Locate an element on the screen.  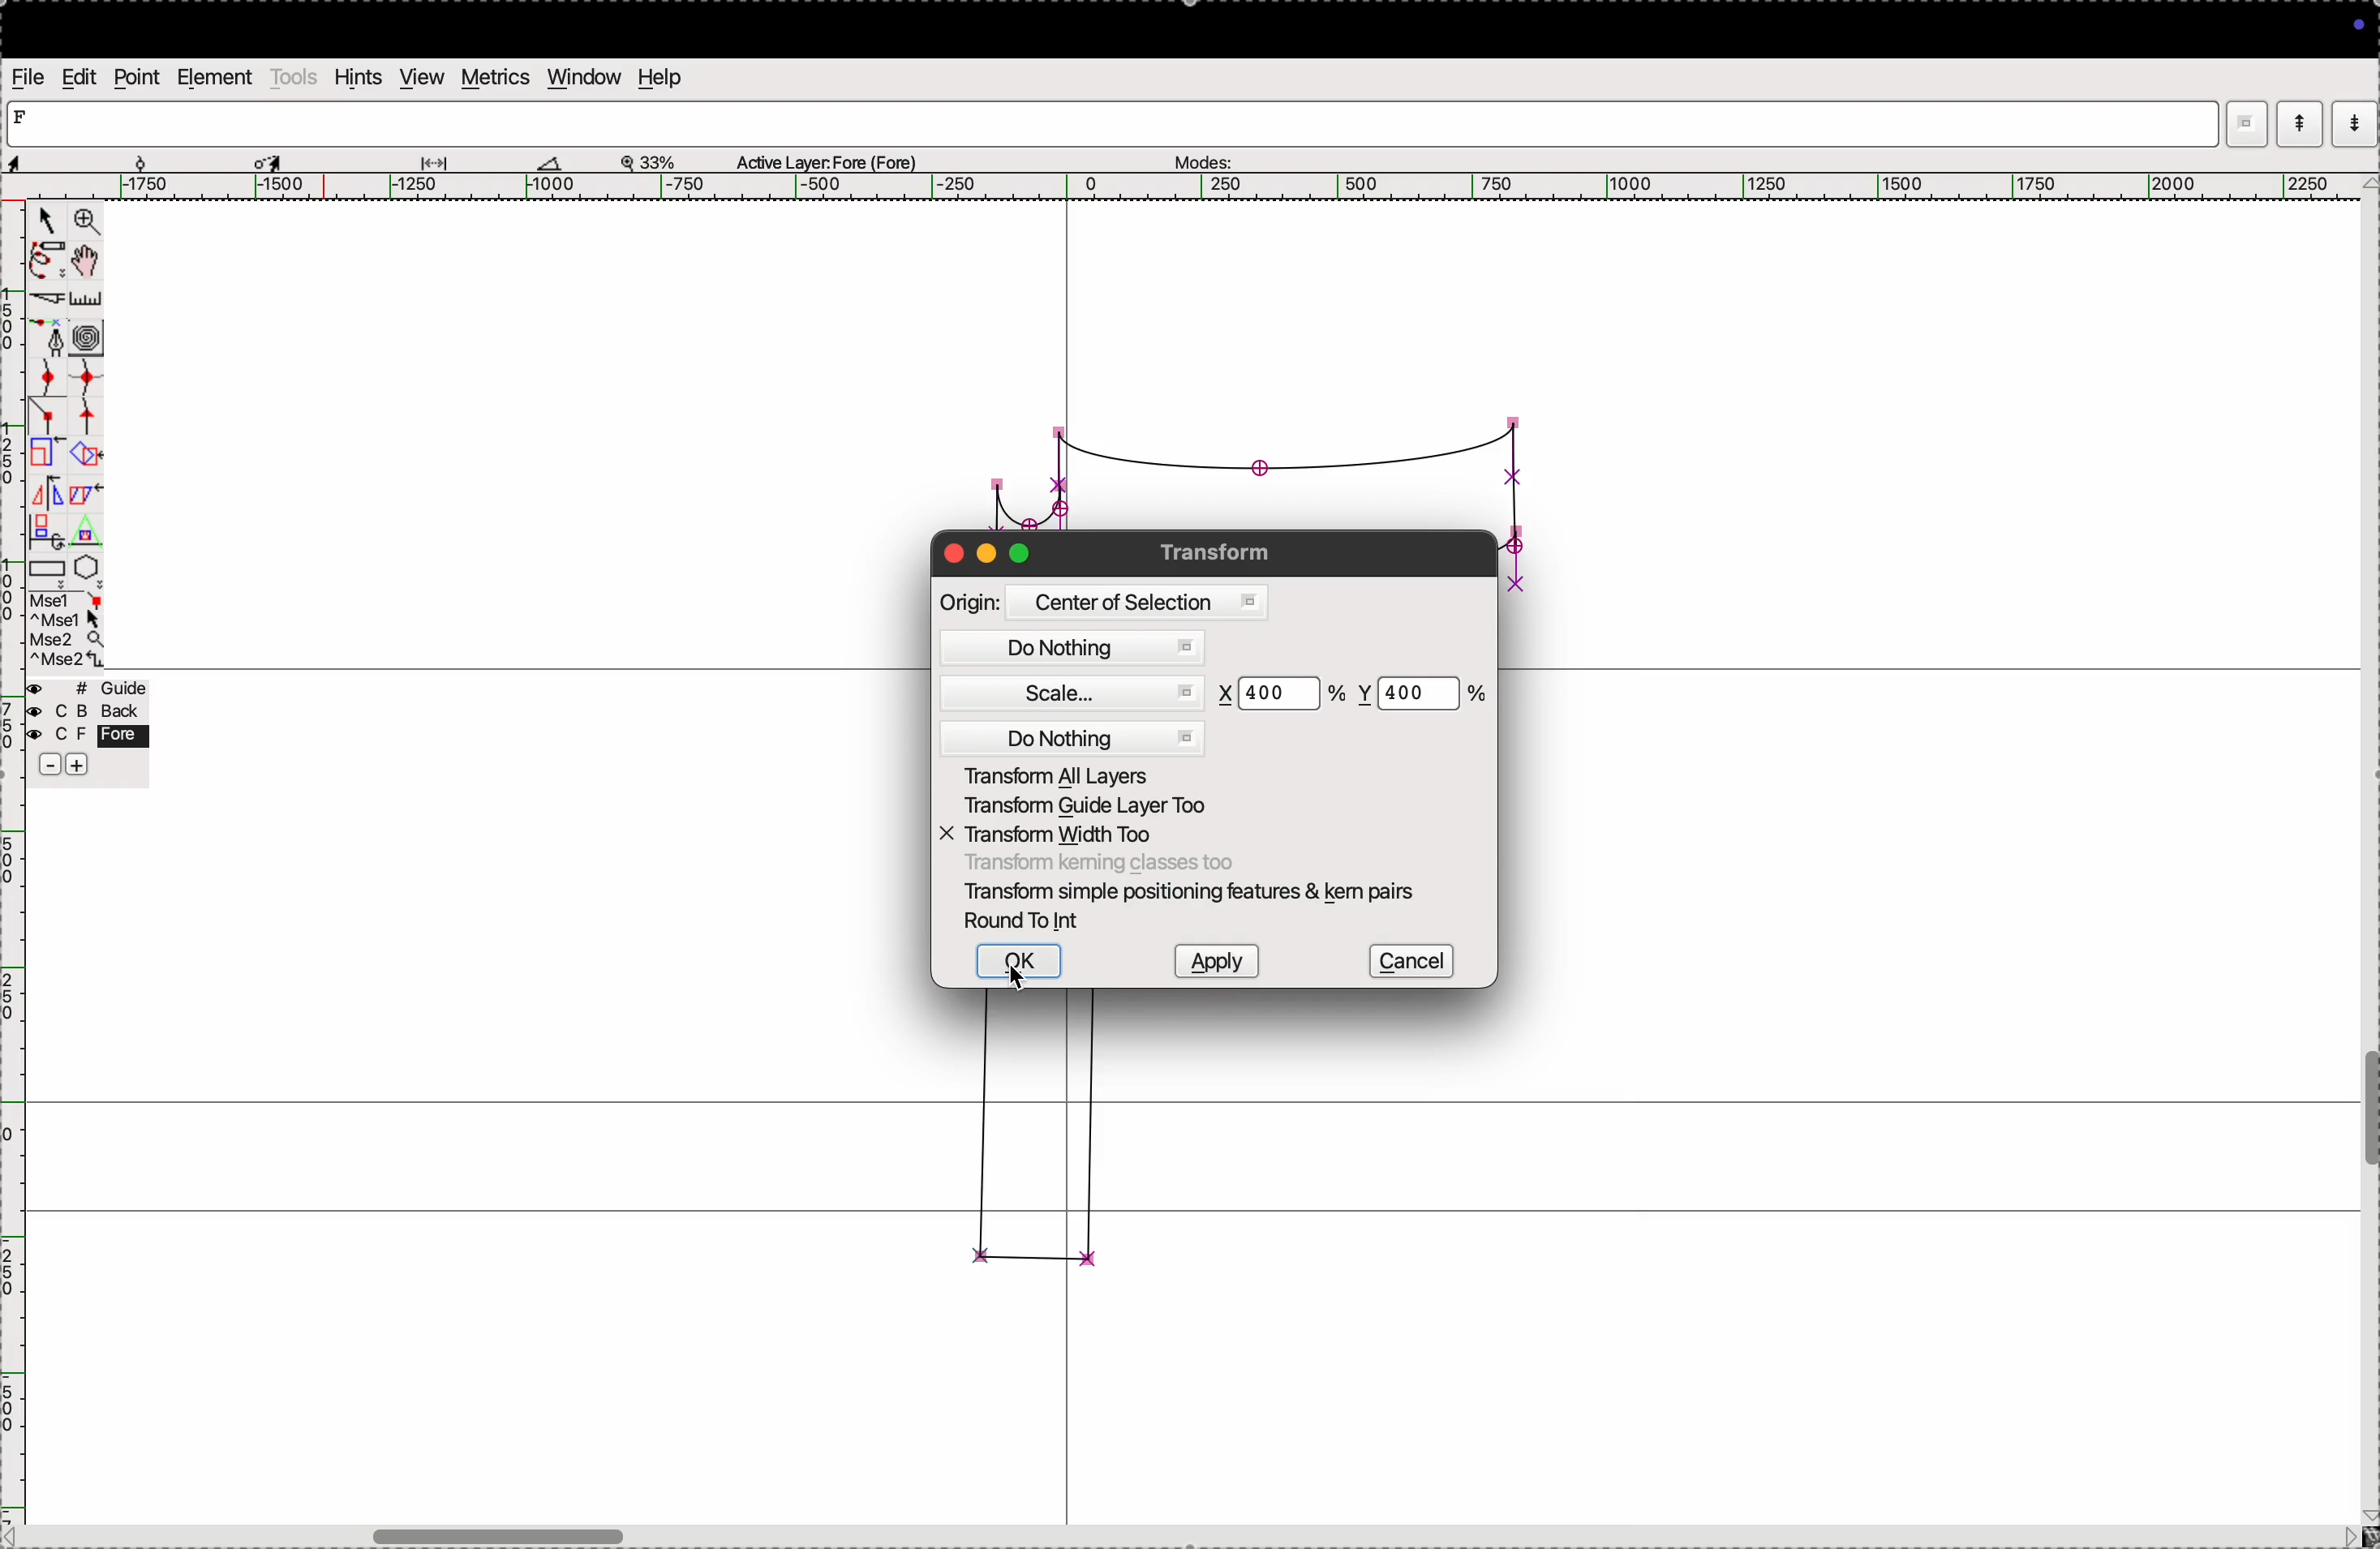
blacj is located at coordinates (82, 713).